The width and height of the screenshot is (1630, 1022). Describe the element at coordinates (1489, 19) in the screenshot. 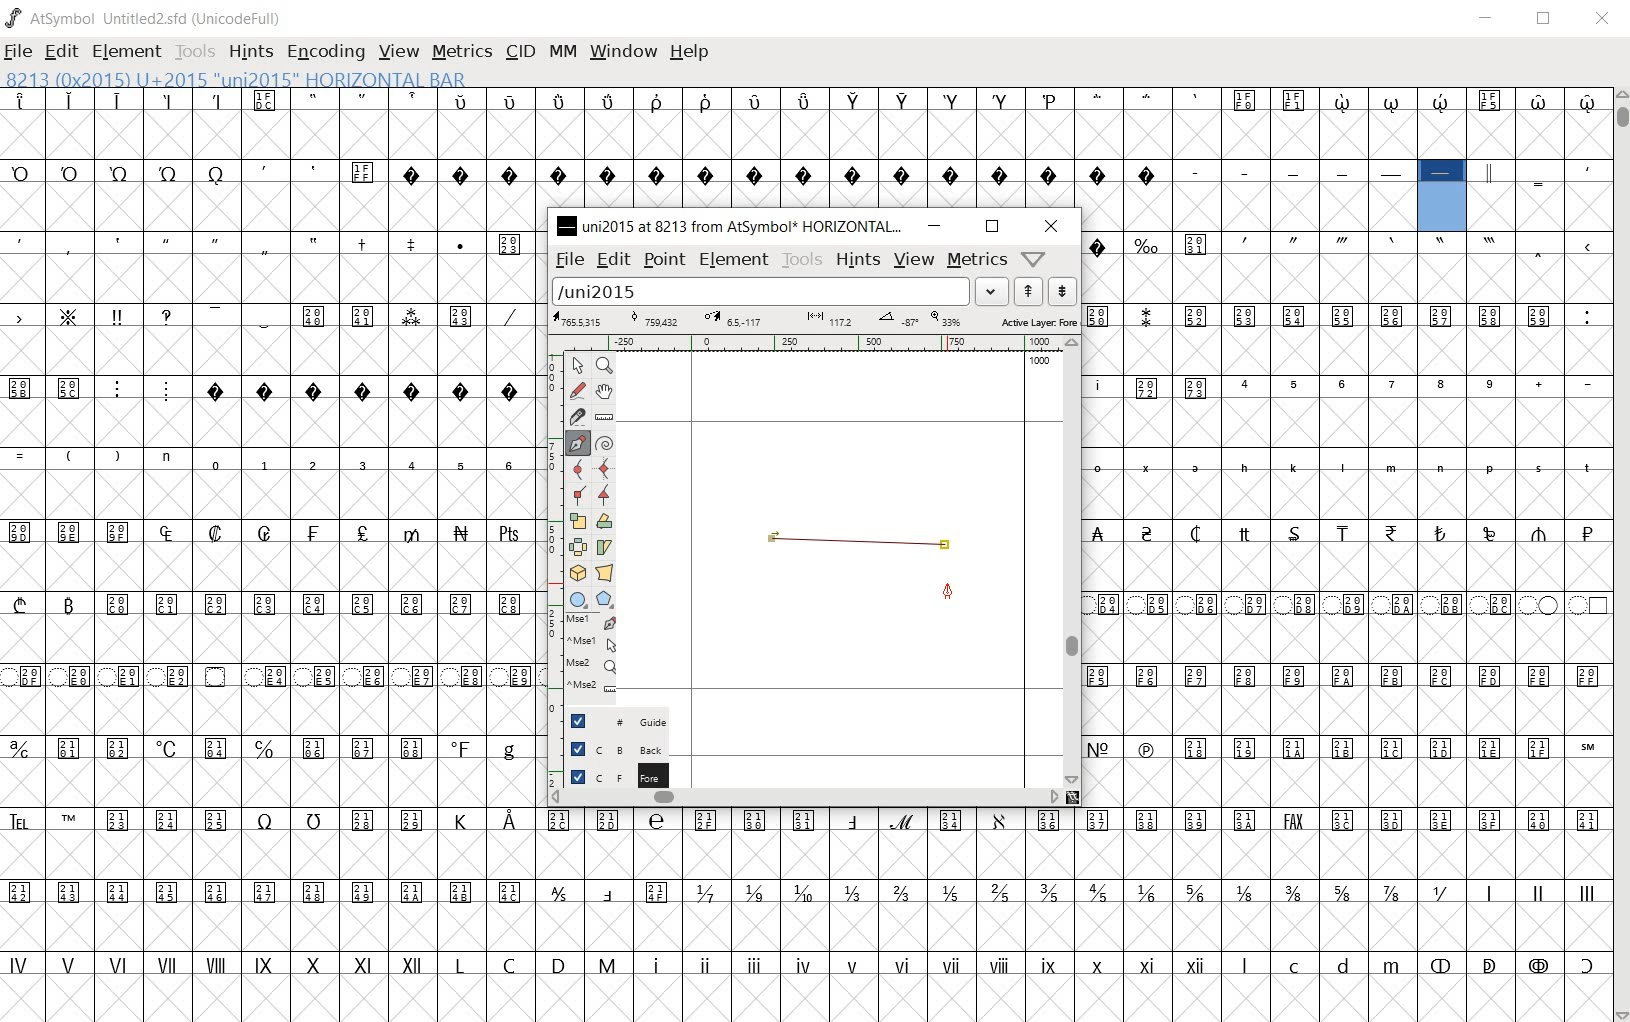

I see `MINIMIZE` at that location.